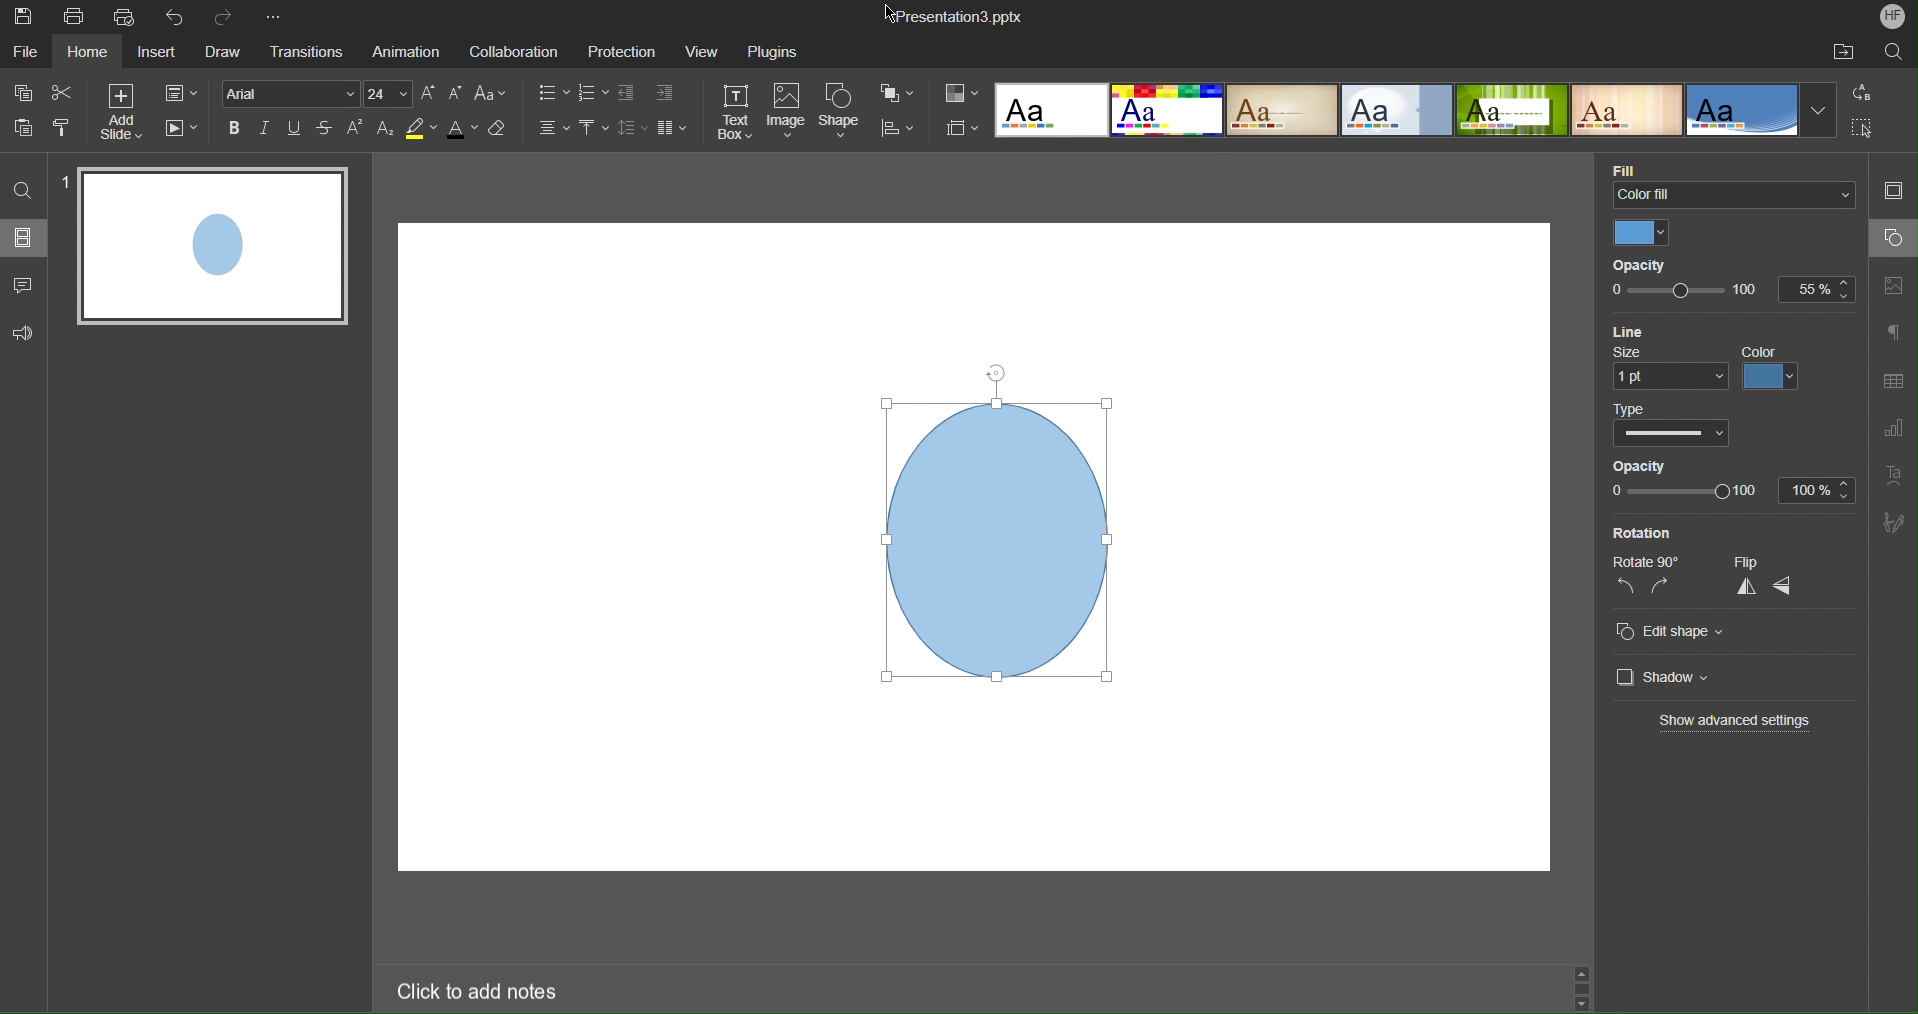 This screenshot has height=1014, width=1918. Describe the element at coordinates (790, 112) in the screenshot. I see `Image` at that location.